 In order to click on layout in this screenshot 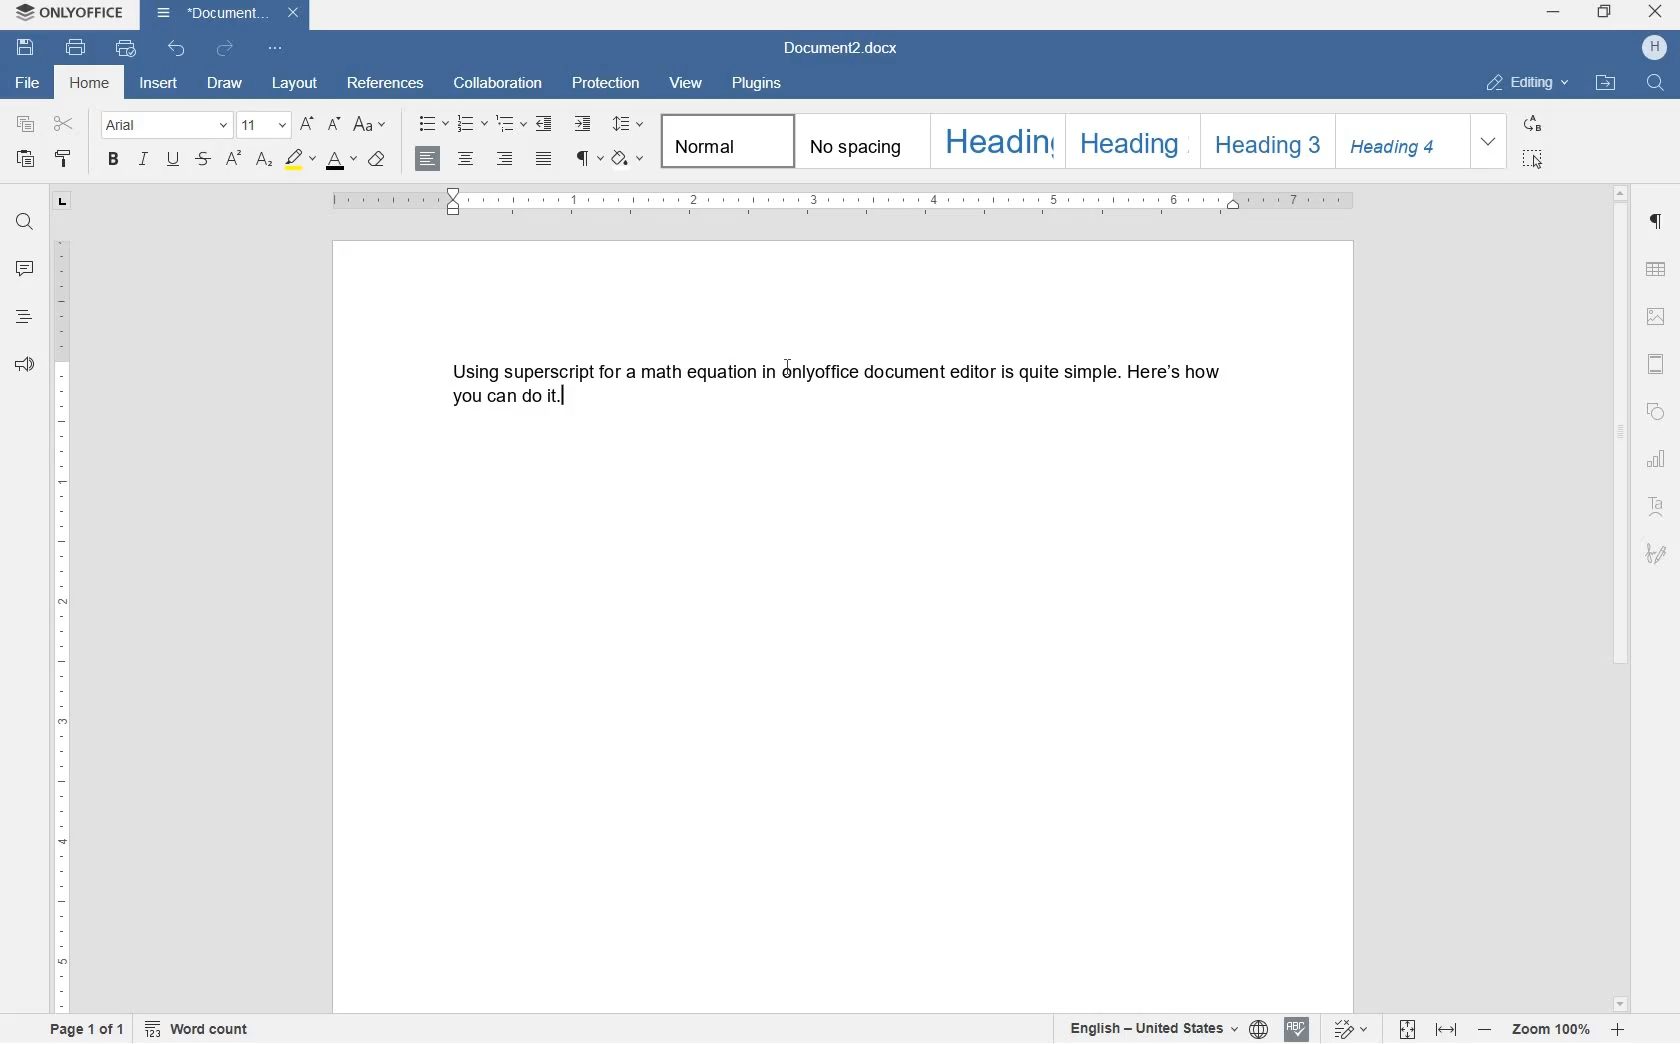, I will do `click(297, 84)`.